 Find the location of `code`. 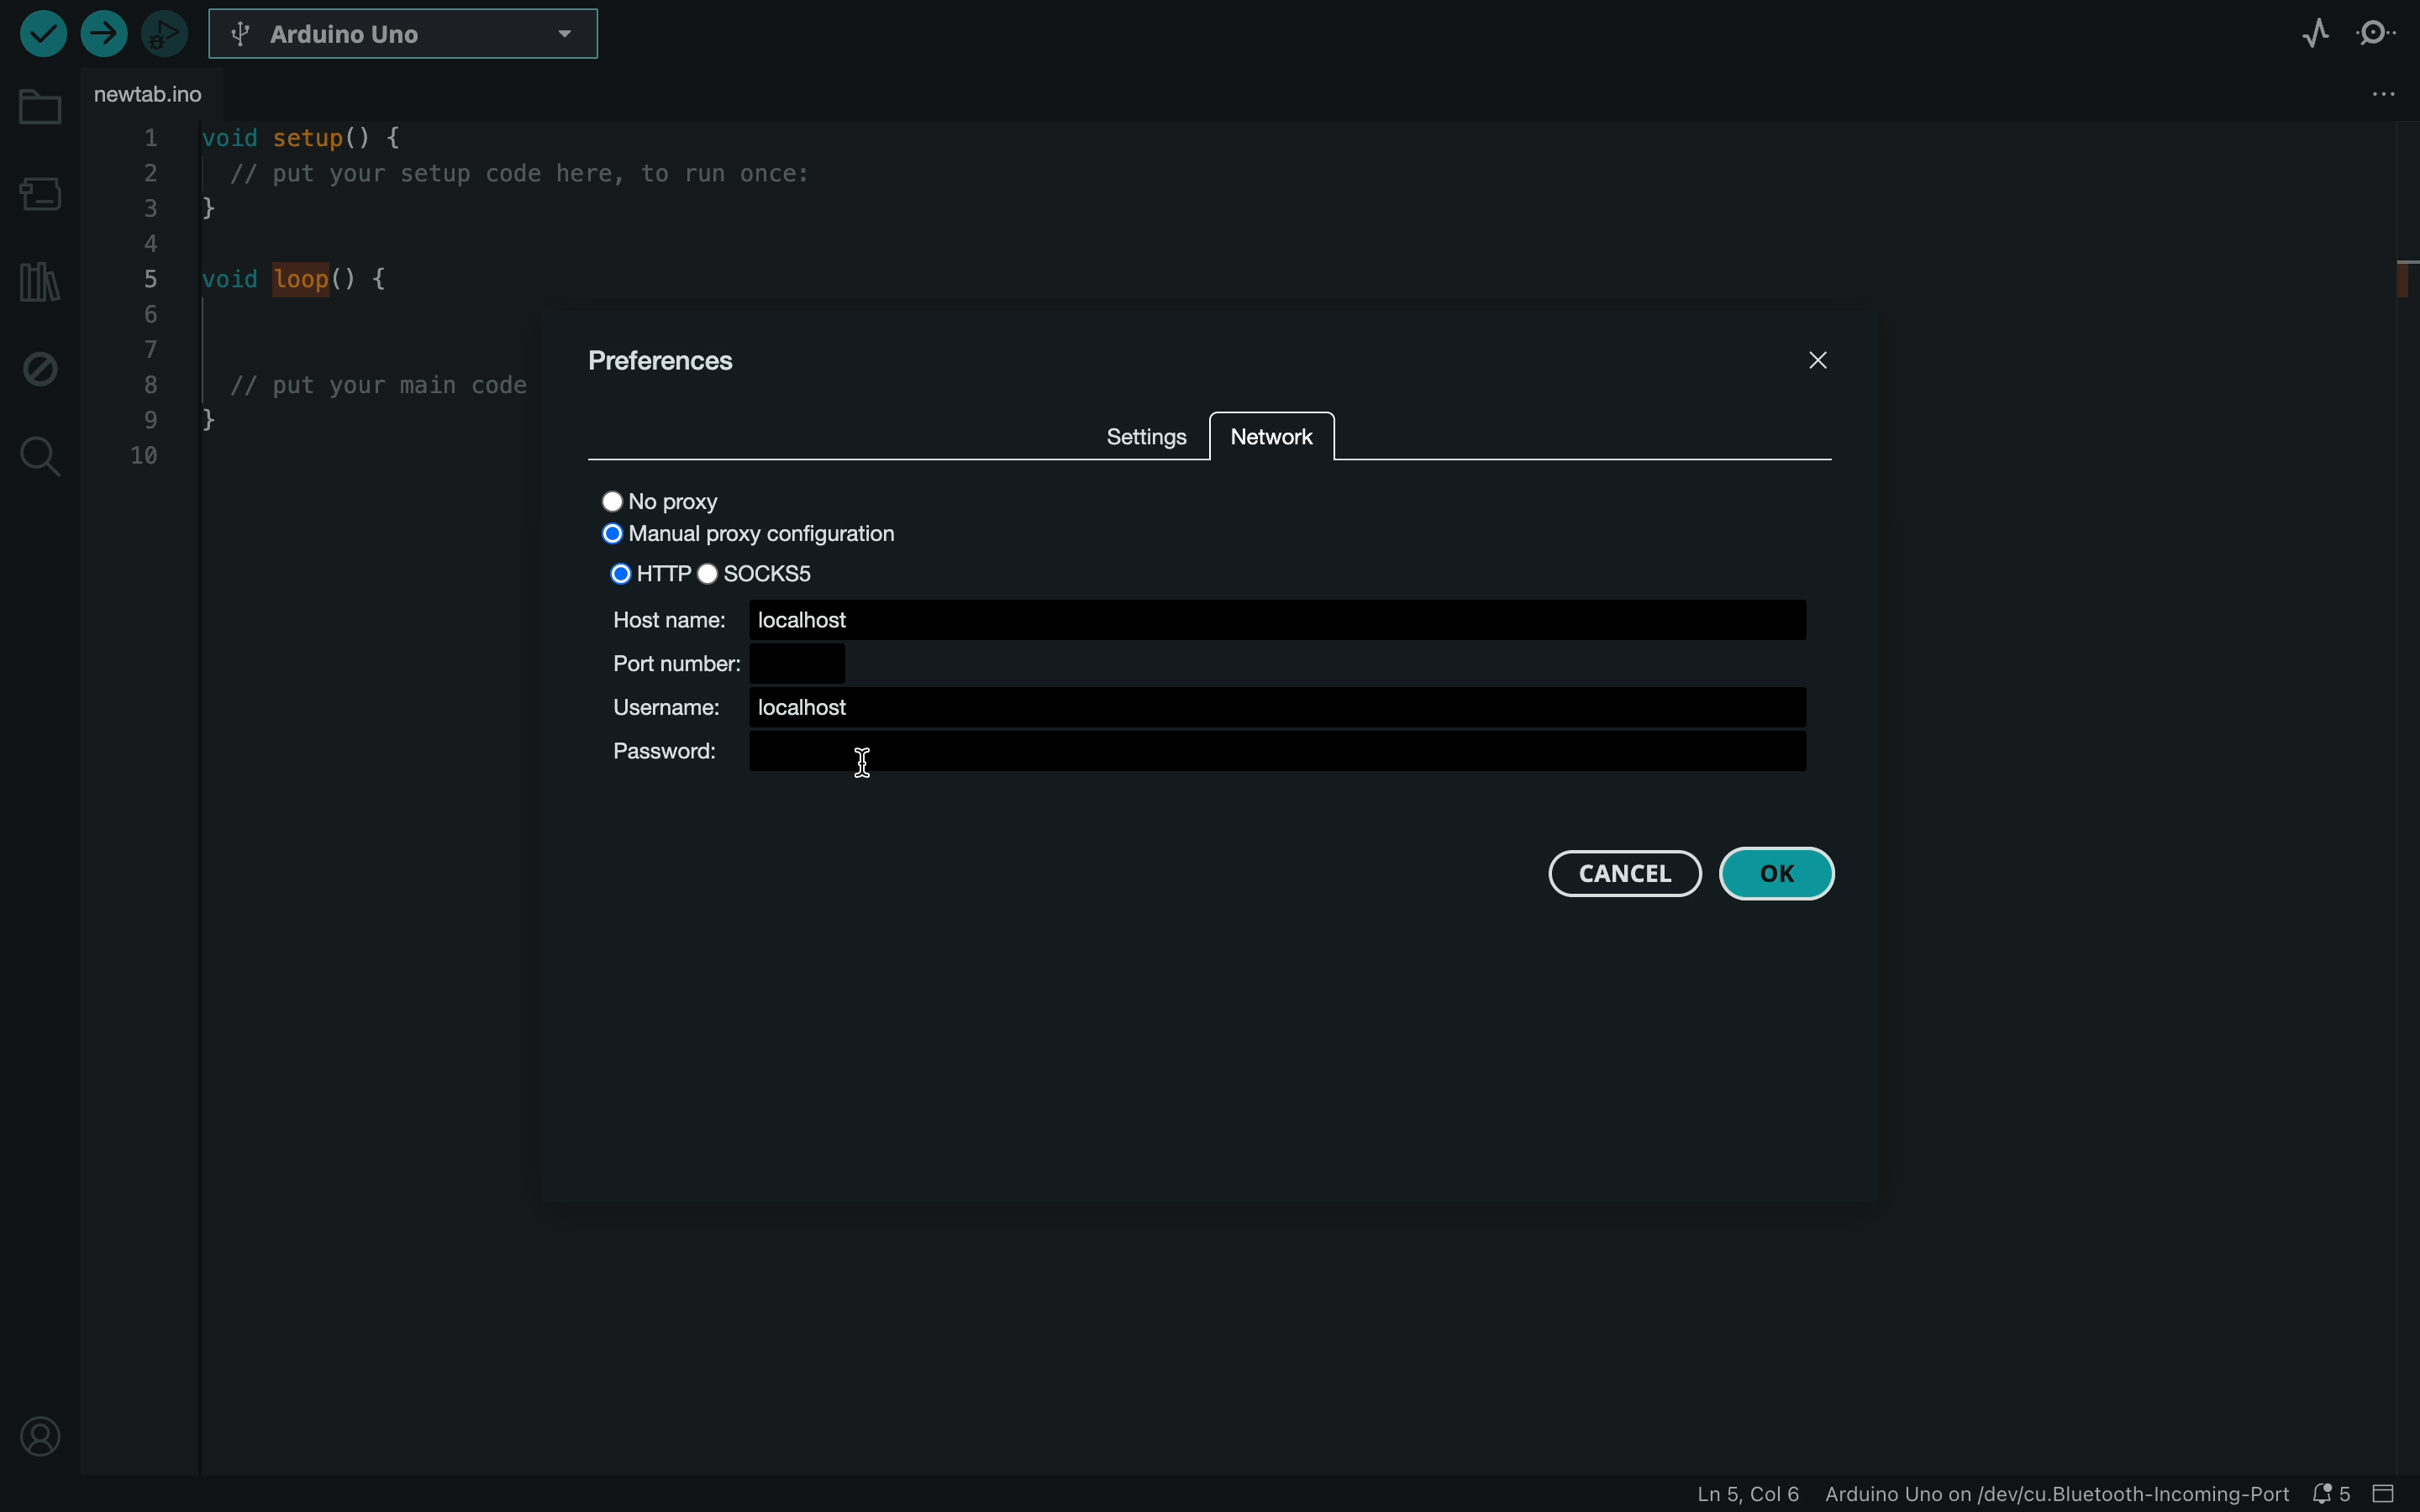

code is located at coordinates (318, 309).